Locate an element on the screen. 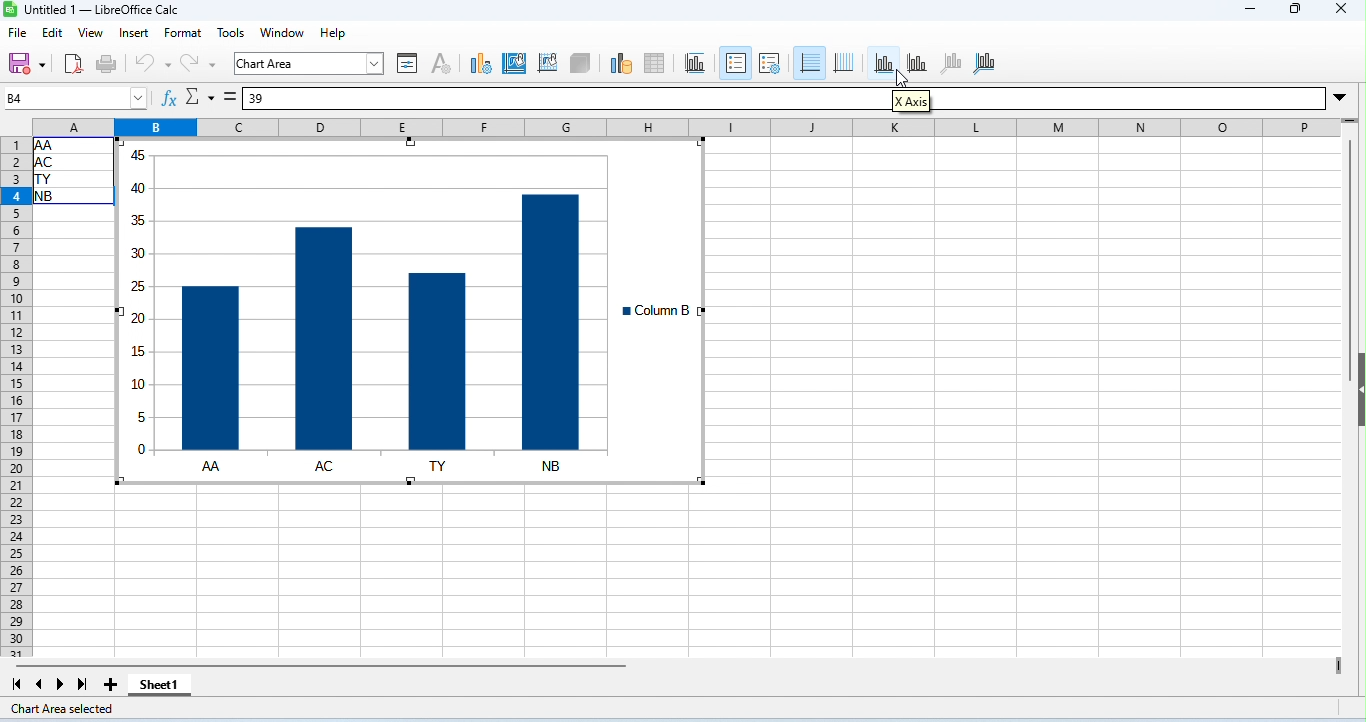 This screenshot has height=722, width=1366. chart area is located at coordinates (306, 62).